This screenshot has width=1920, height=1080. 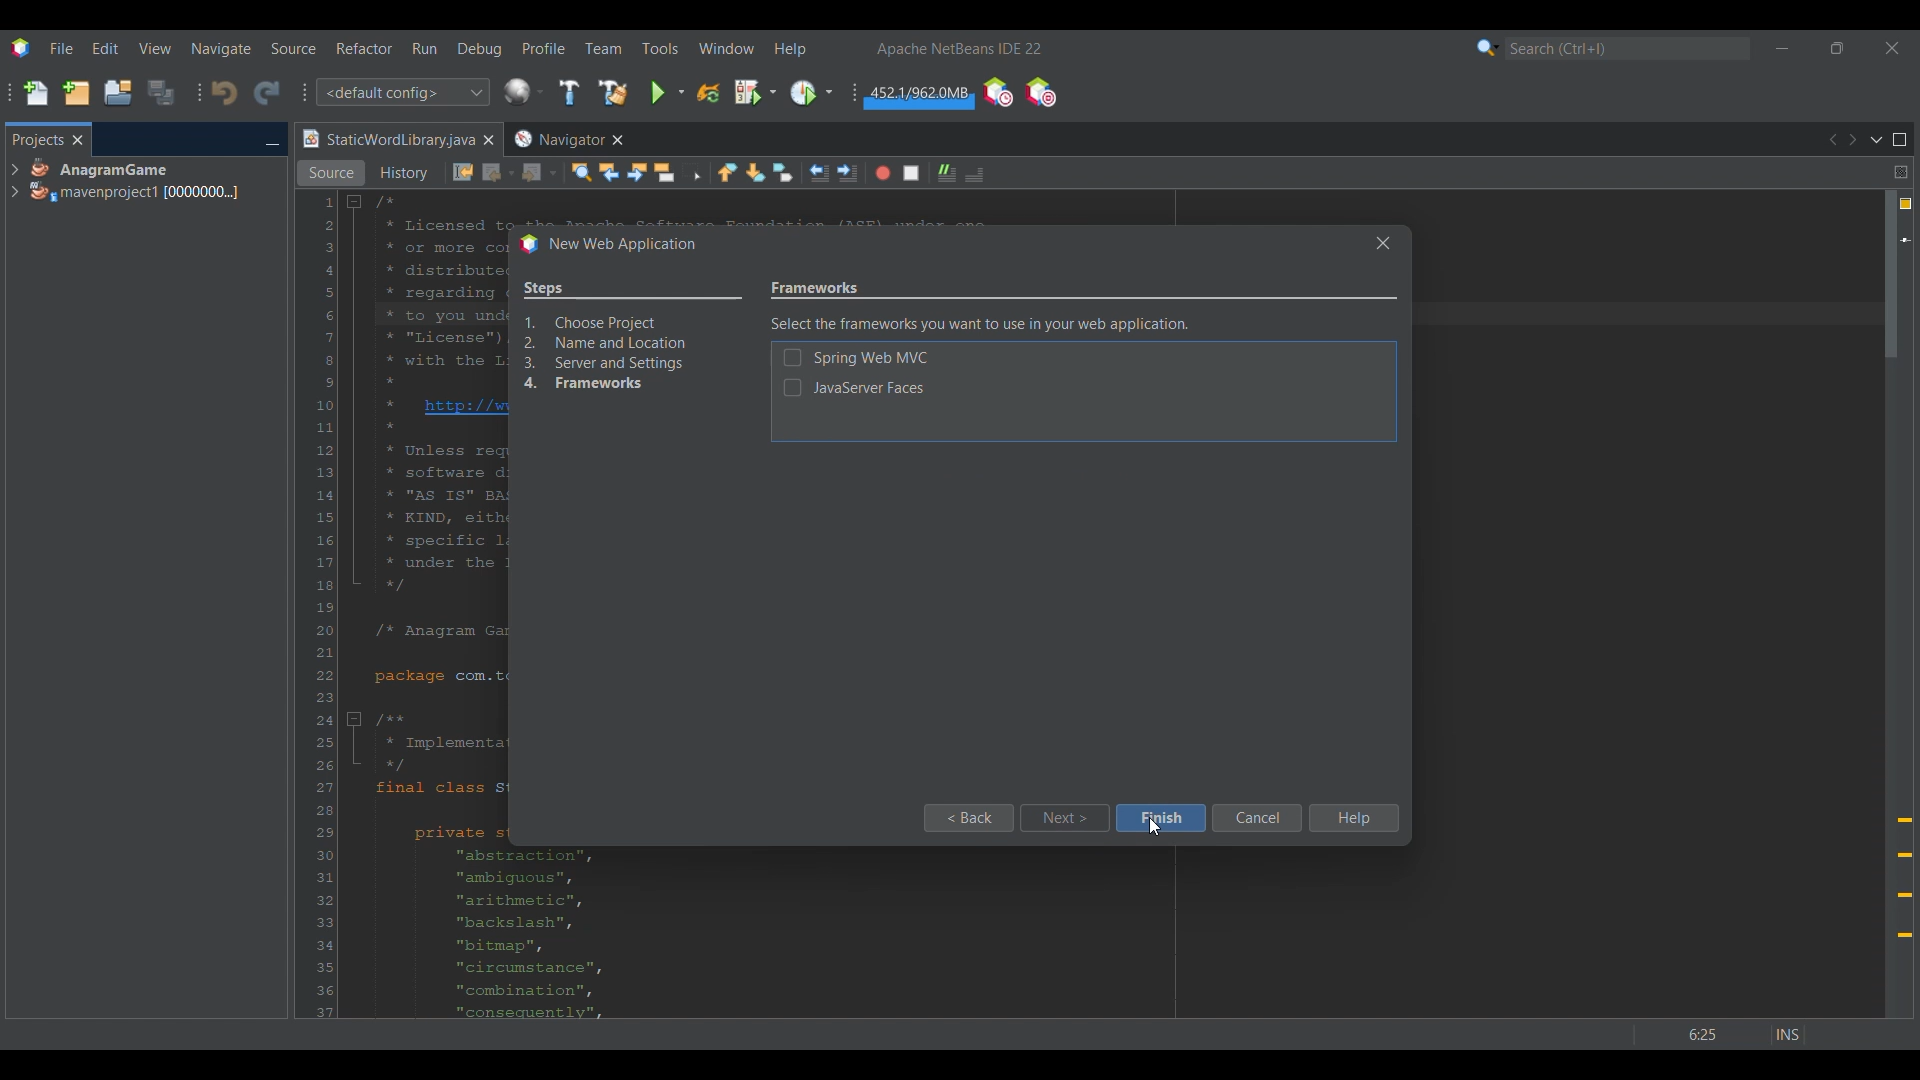 What do you see at coordinates (979, 323) in the screenshot?
I see `Description of current setting` at bounding box center [979, 323].